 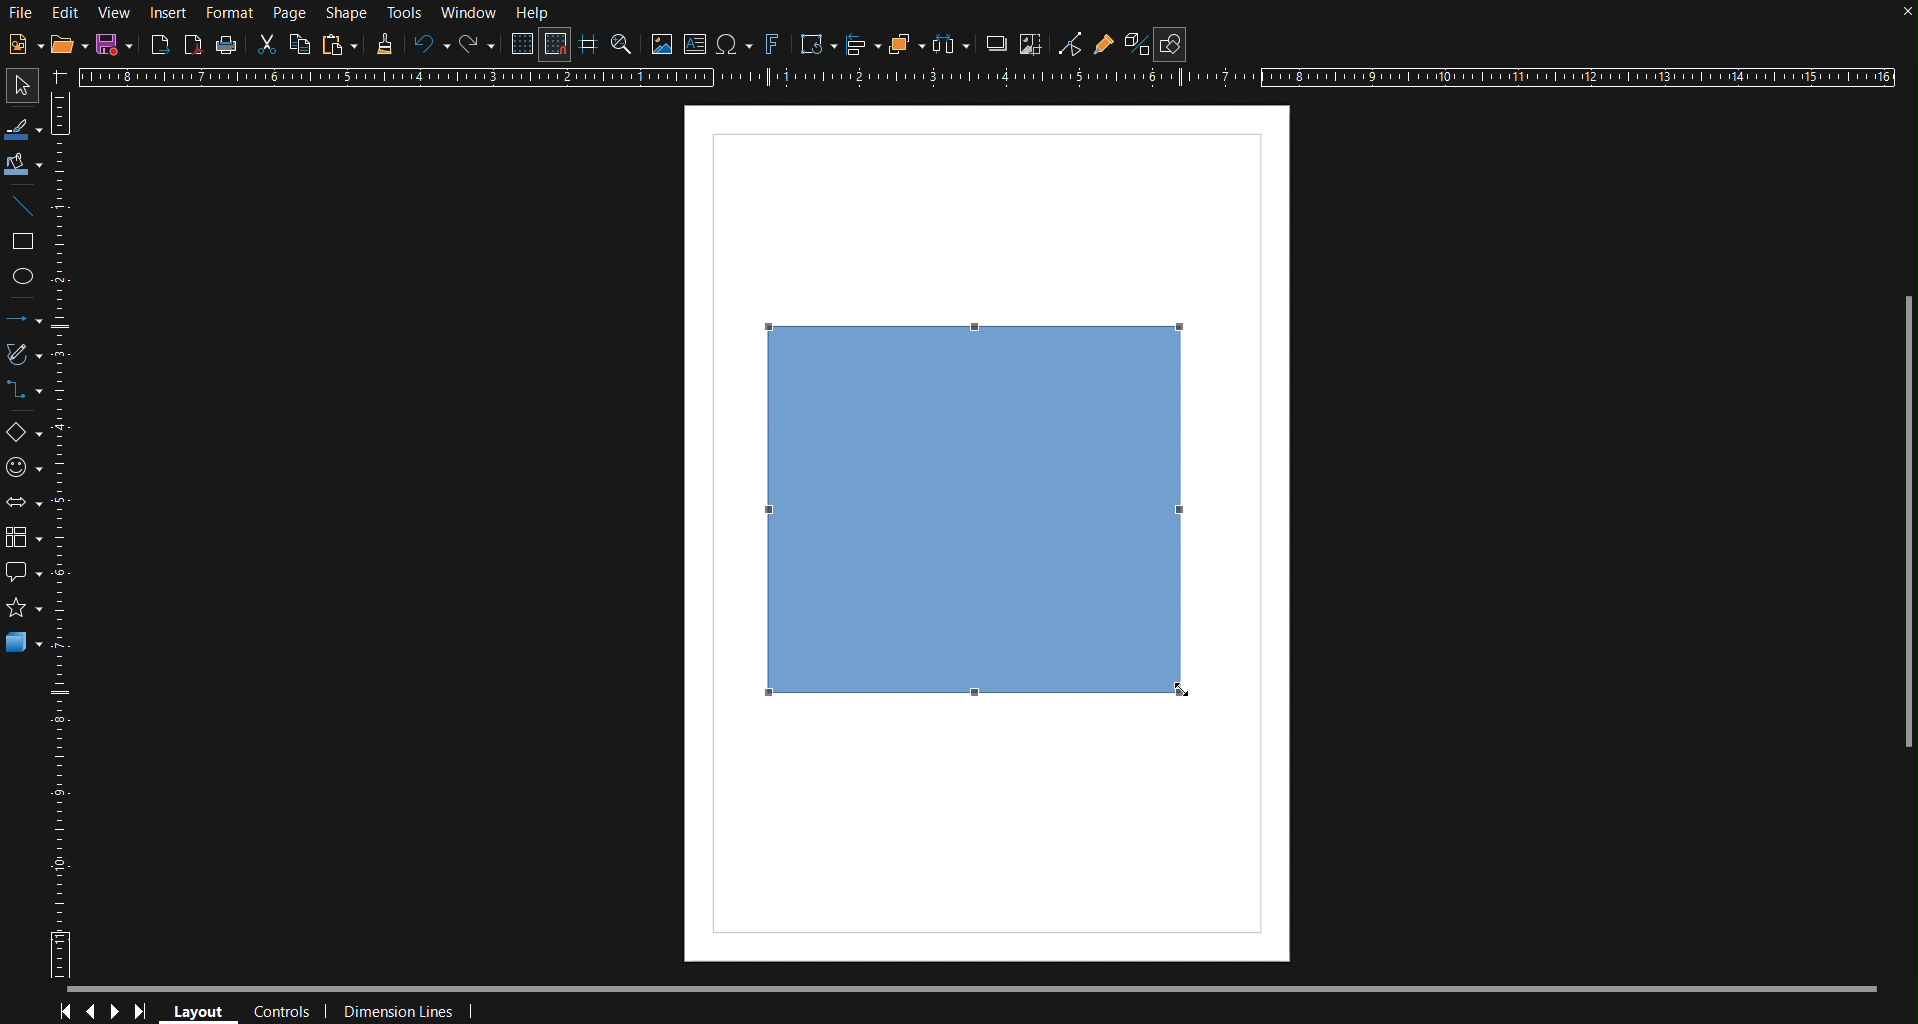 What do you see at coordinates (951, 44) in the screenshot?
I see `Distribute objects` at bounding box center [951, 44].